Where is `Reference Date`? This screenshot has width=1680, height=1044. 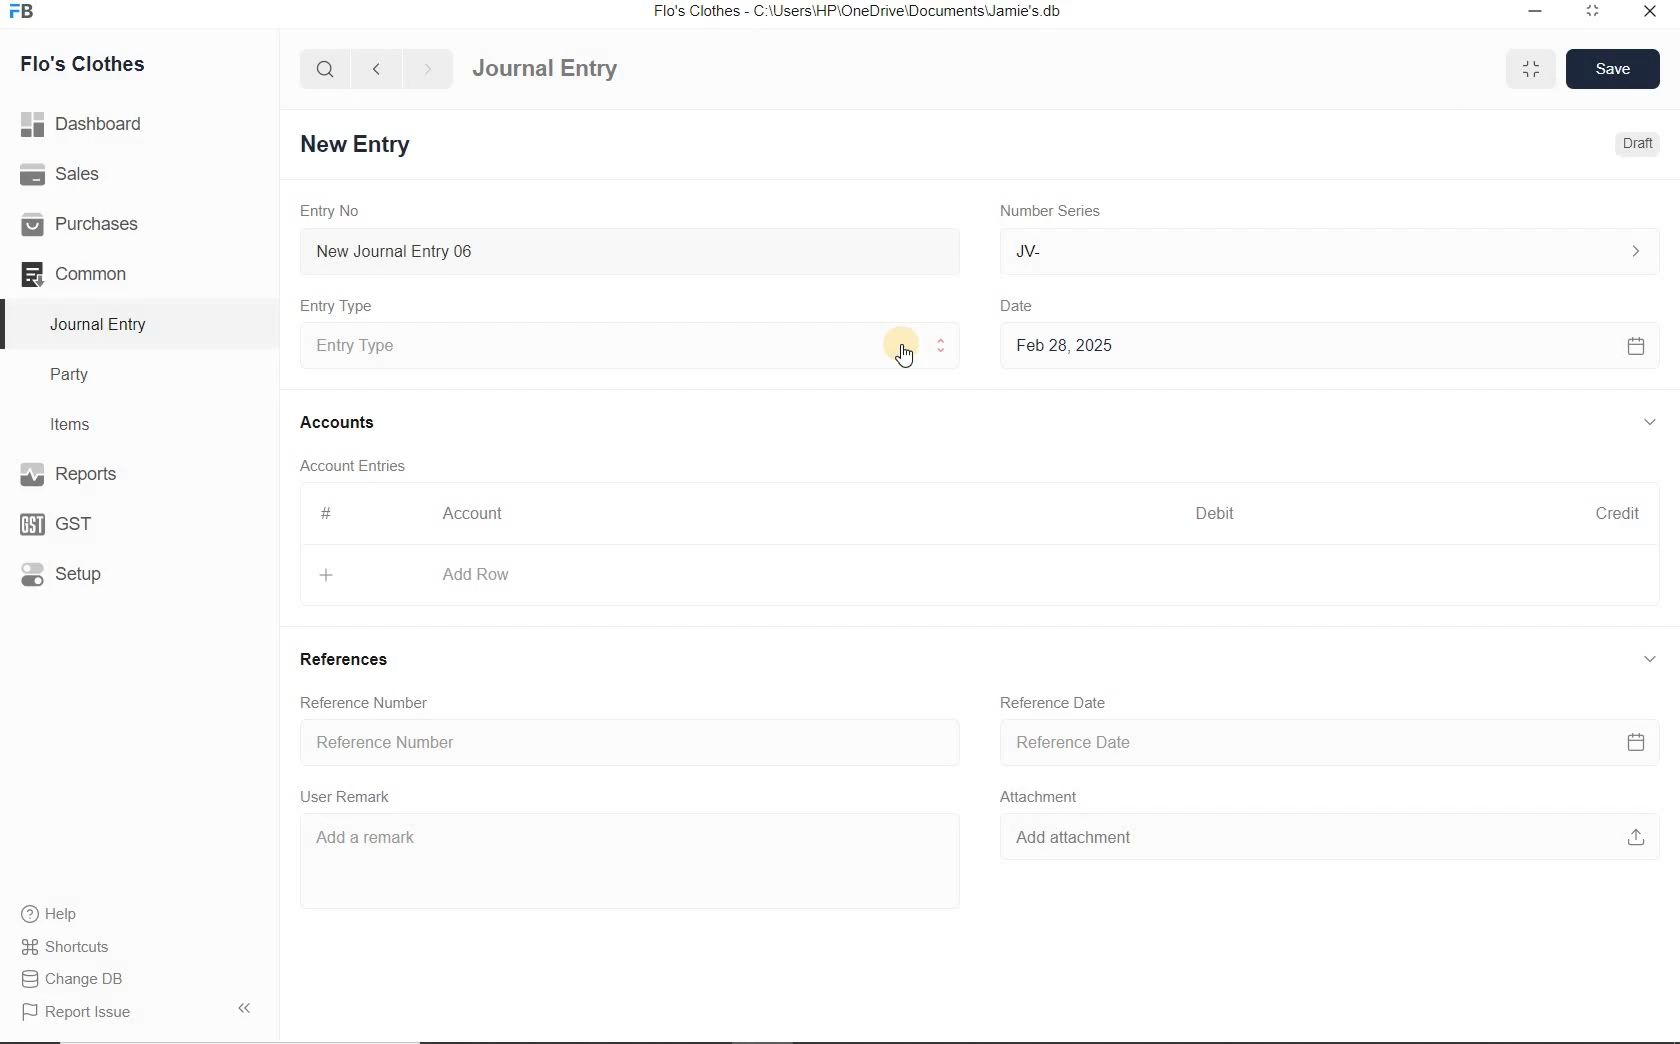
Reference Date is located at coordinates (1057, 703).